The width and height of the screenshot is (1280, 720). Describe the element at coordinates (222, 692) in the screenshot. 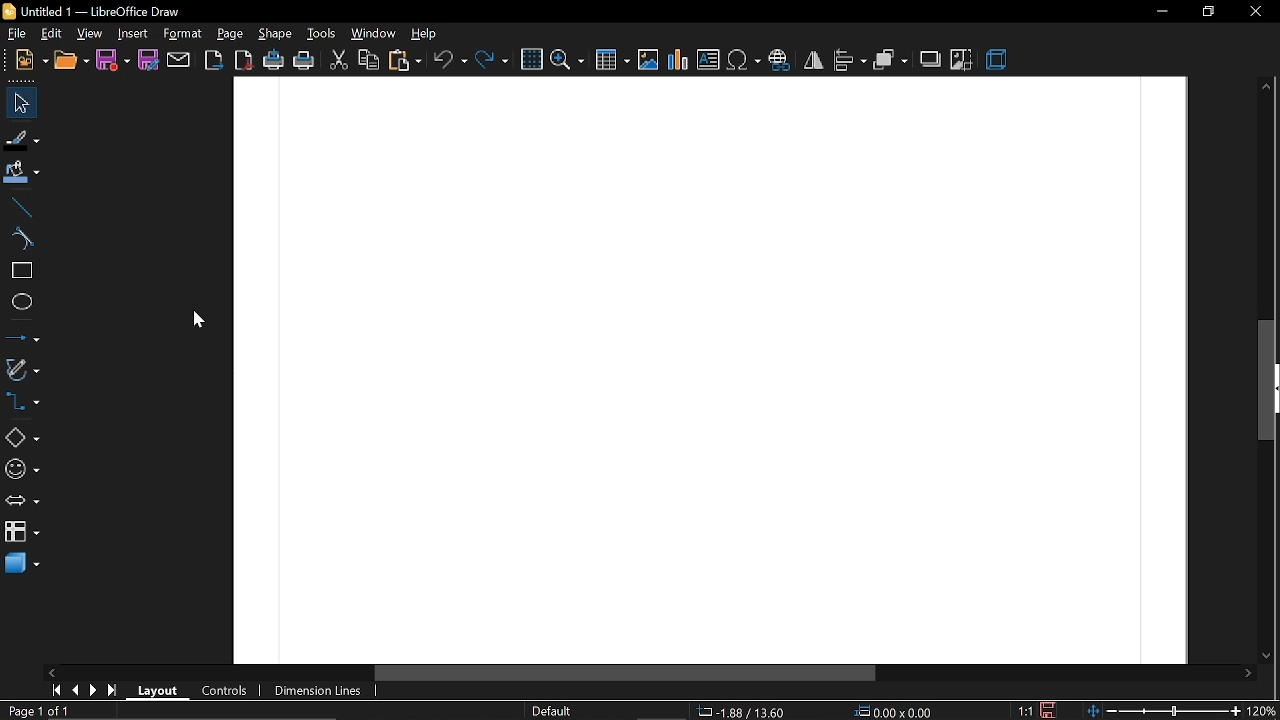

I see `controls` at that location.